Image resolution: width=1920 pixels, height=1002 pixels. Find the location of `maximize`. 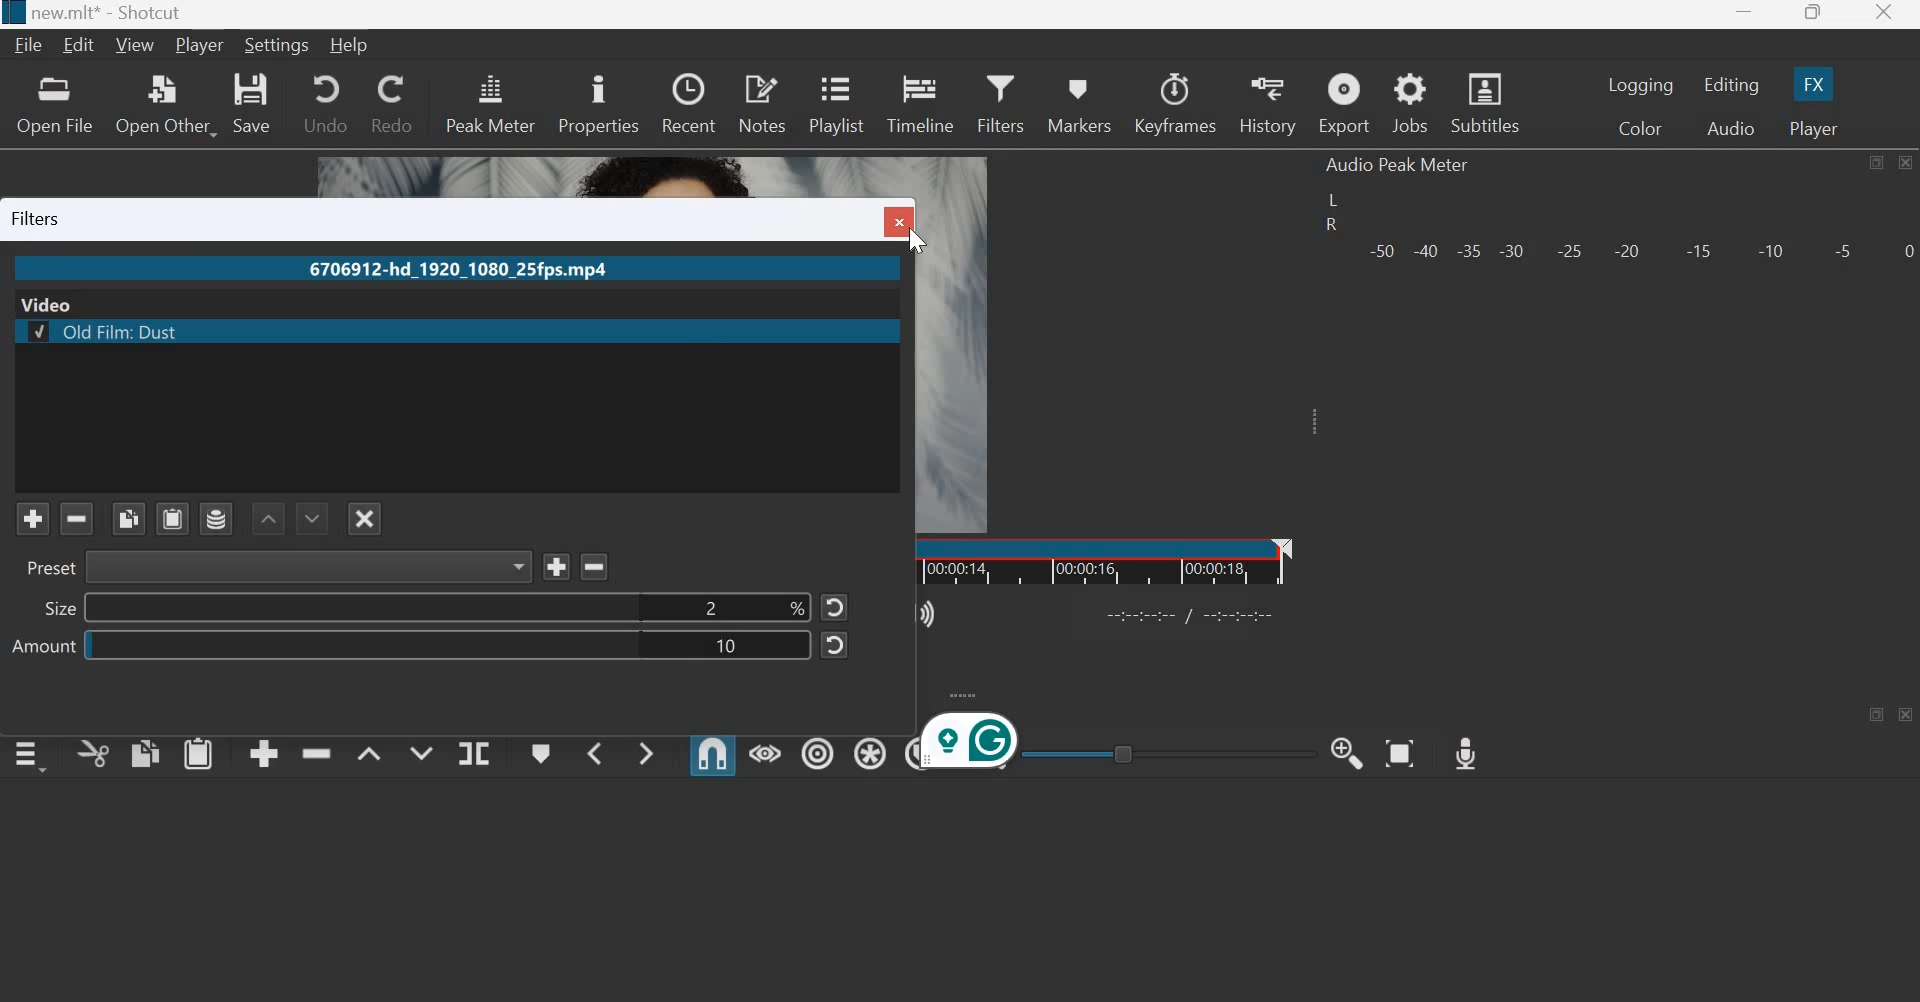

maximize is located at coordinates (1875, 163).